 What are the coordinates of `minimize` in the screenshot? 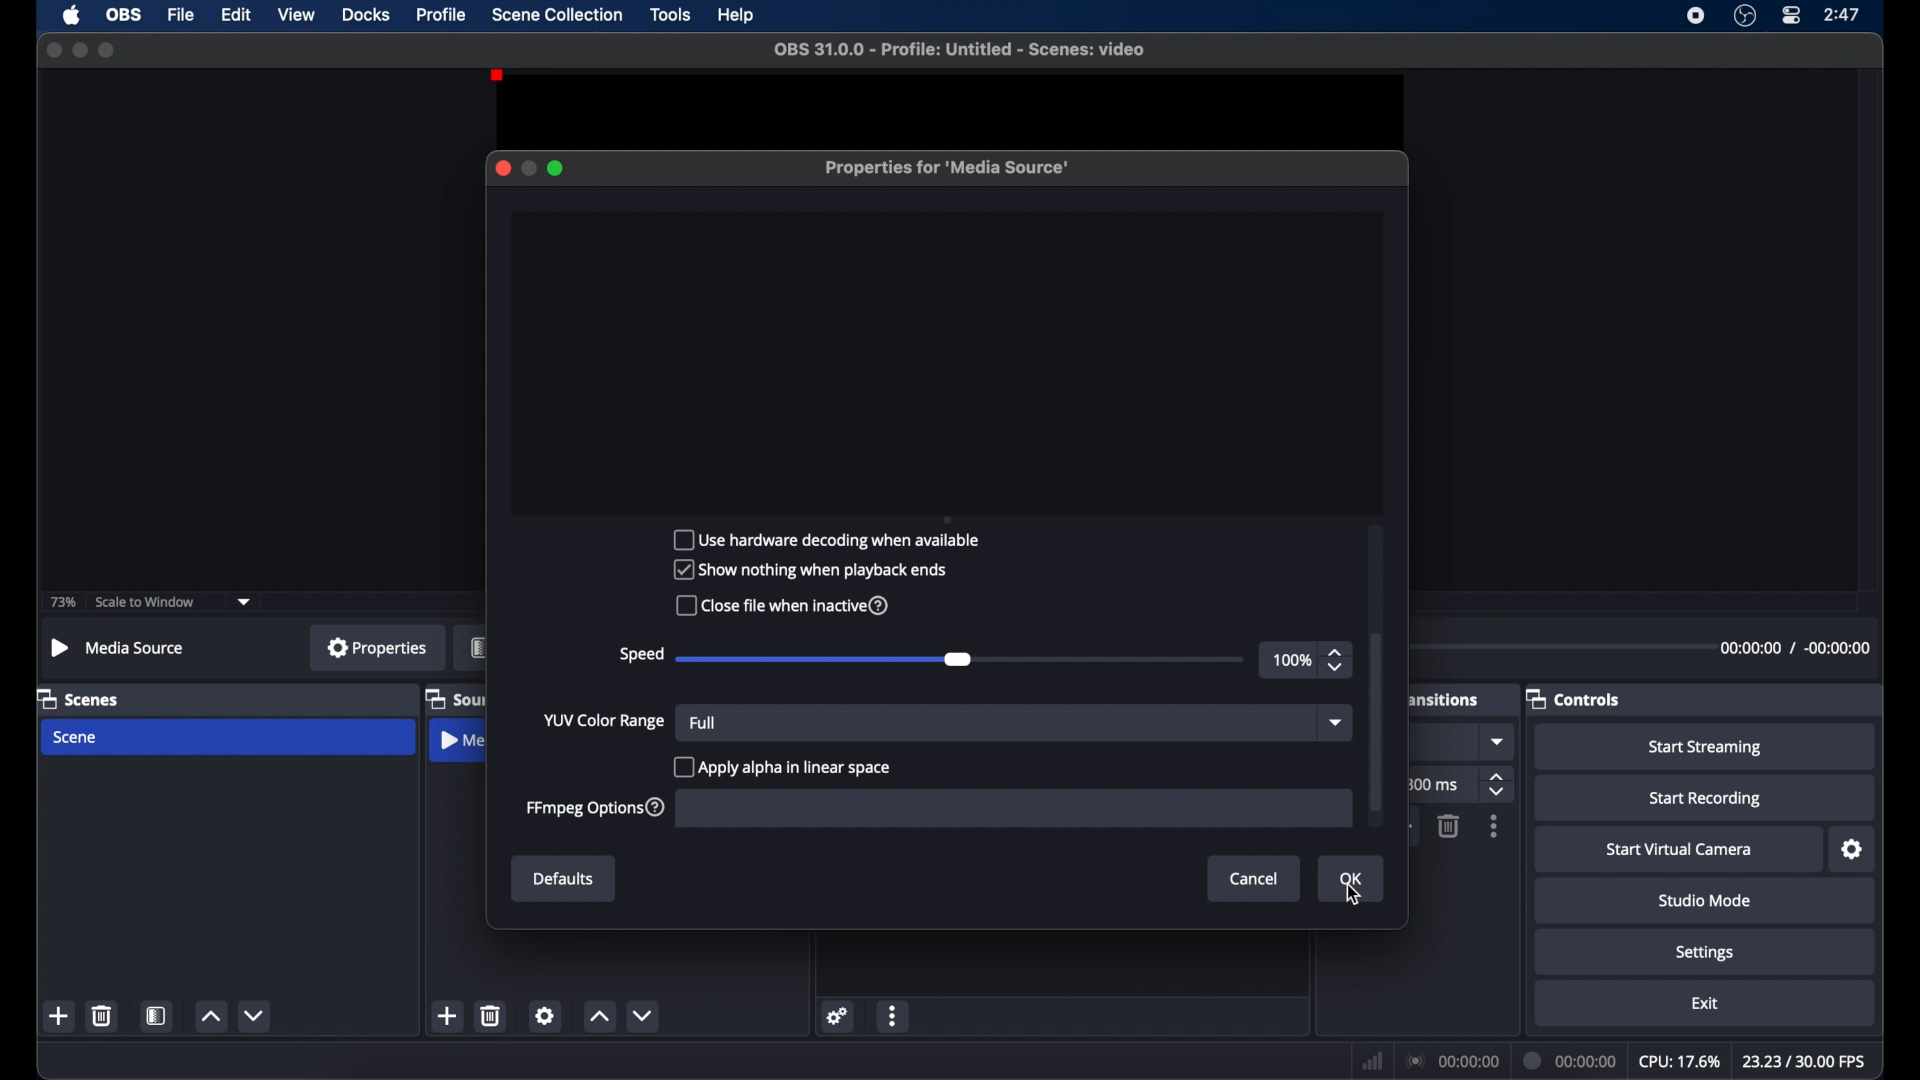 It's located at (528, 168).